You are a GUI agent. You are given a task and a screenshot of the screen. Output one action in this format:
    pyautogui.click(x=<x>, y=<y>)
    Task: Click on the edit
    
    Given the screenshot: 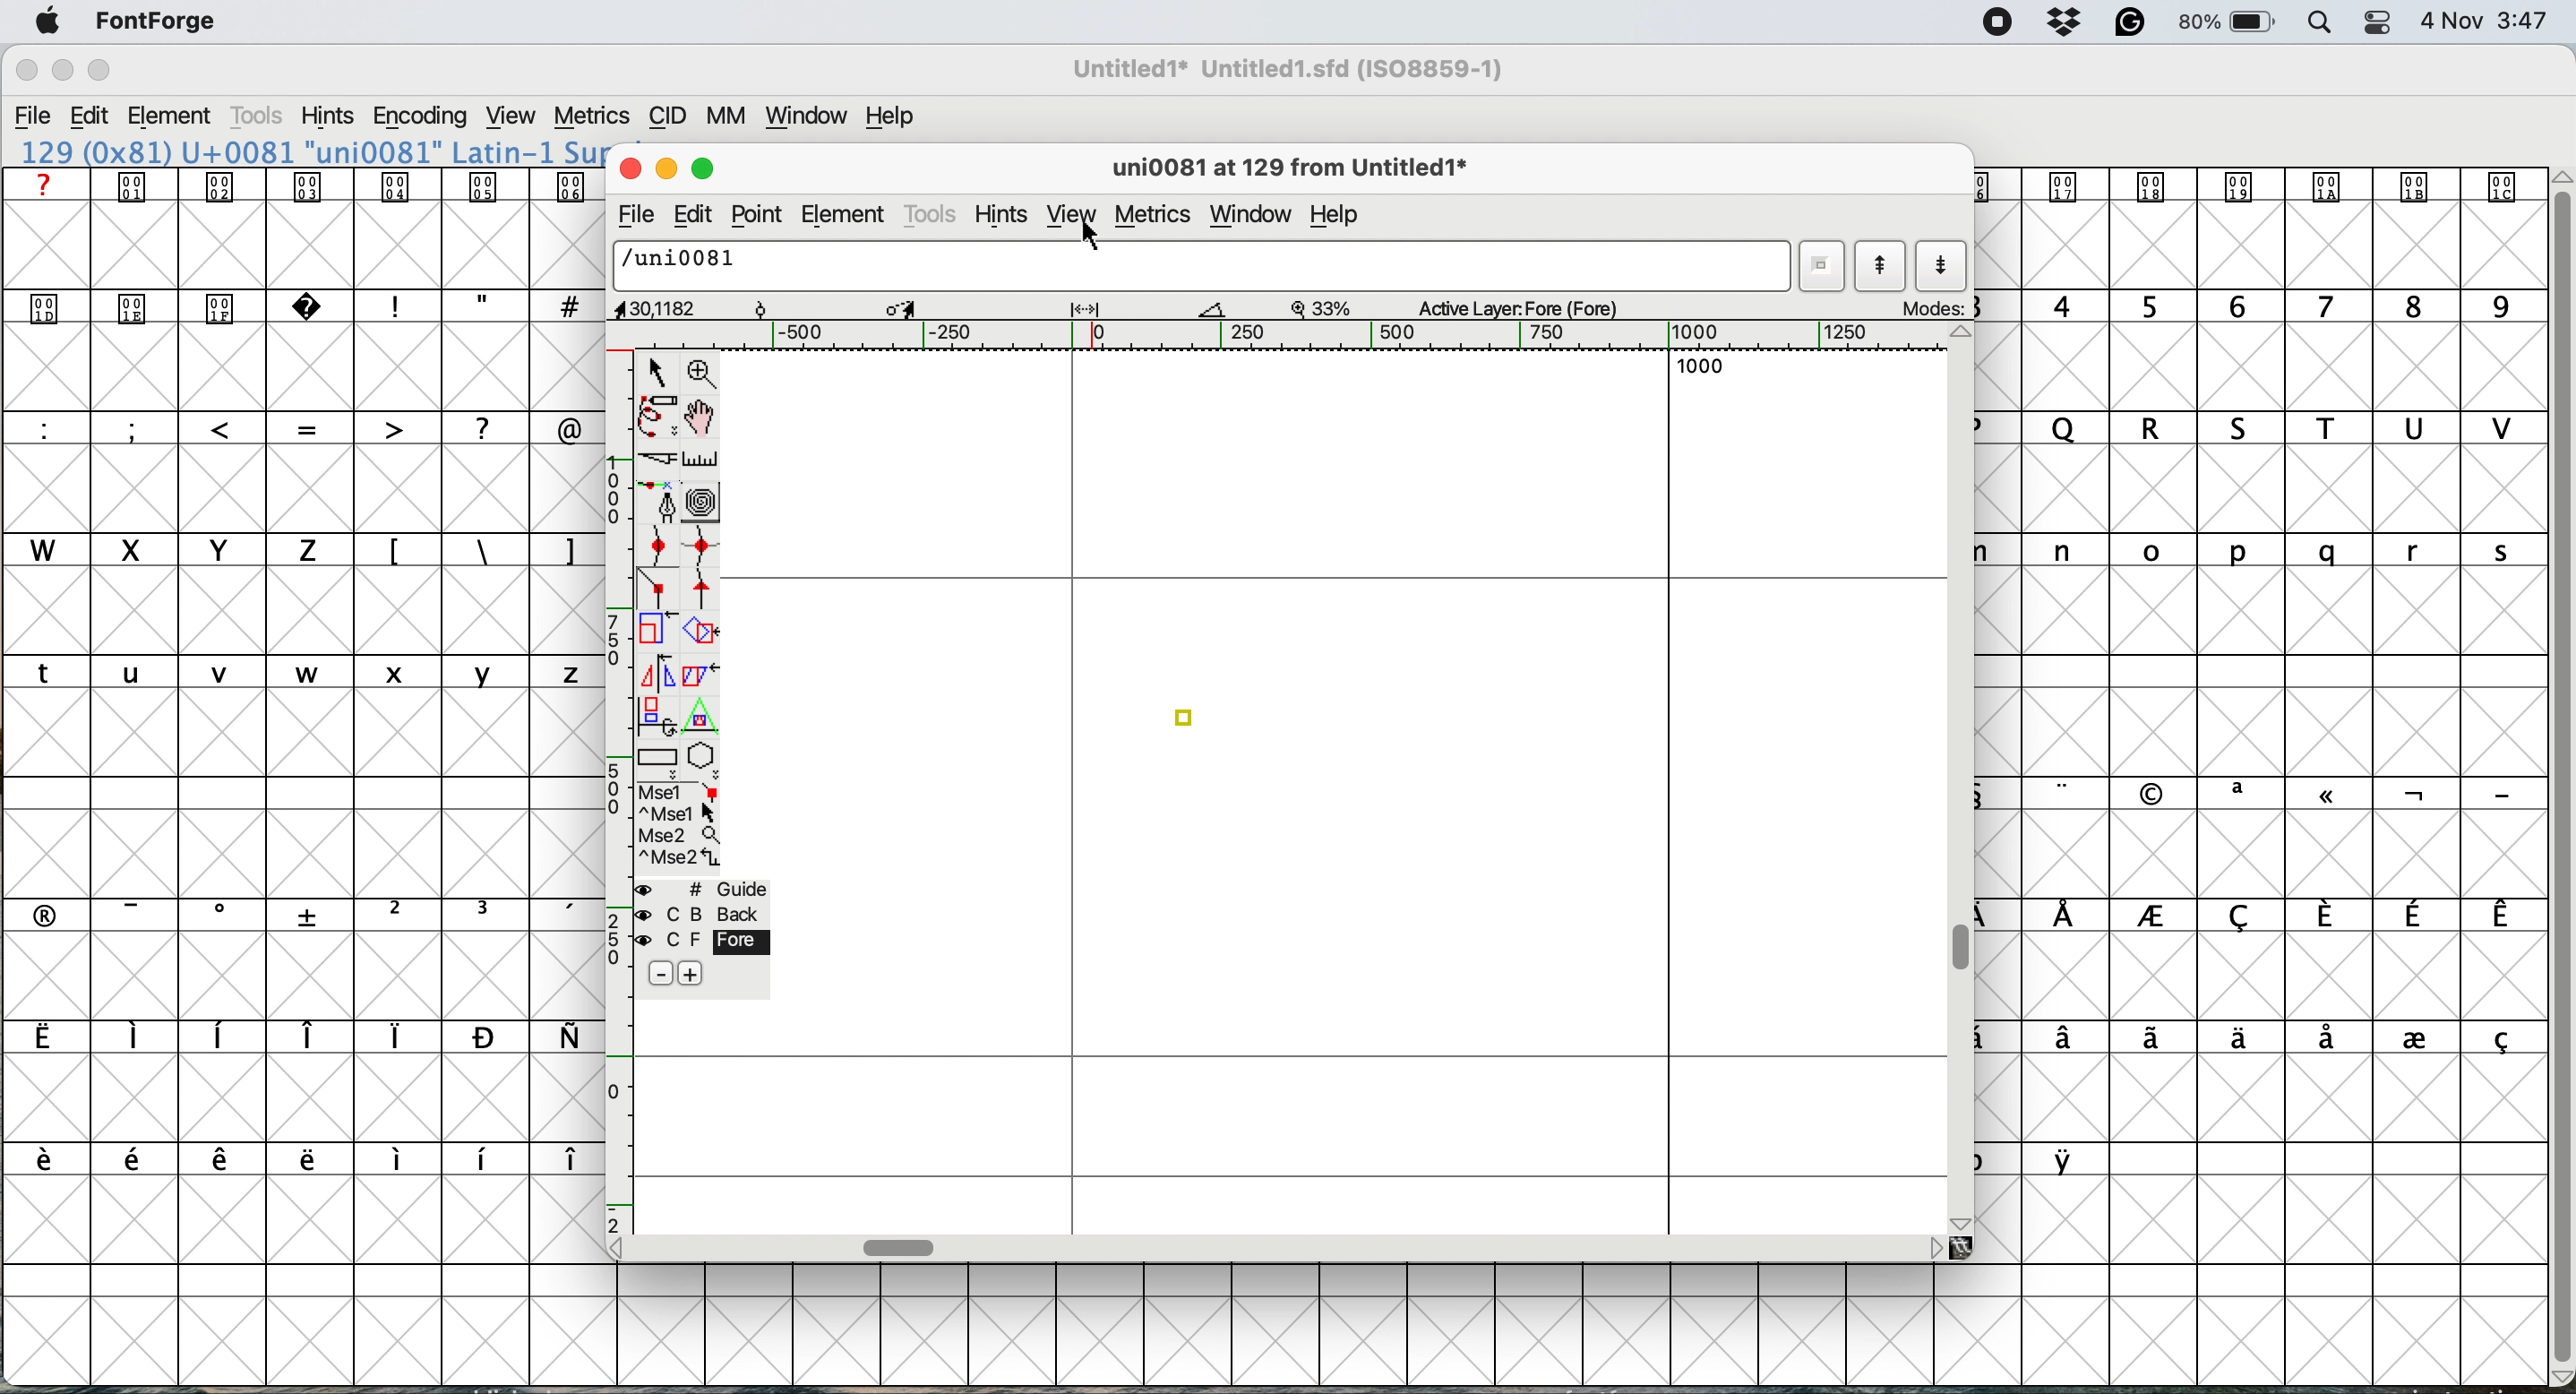 What is the action you would take?
    pyautogui.click(x=694, y=216)
    